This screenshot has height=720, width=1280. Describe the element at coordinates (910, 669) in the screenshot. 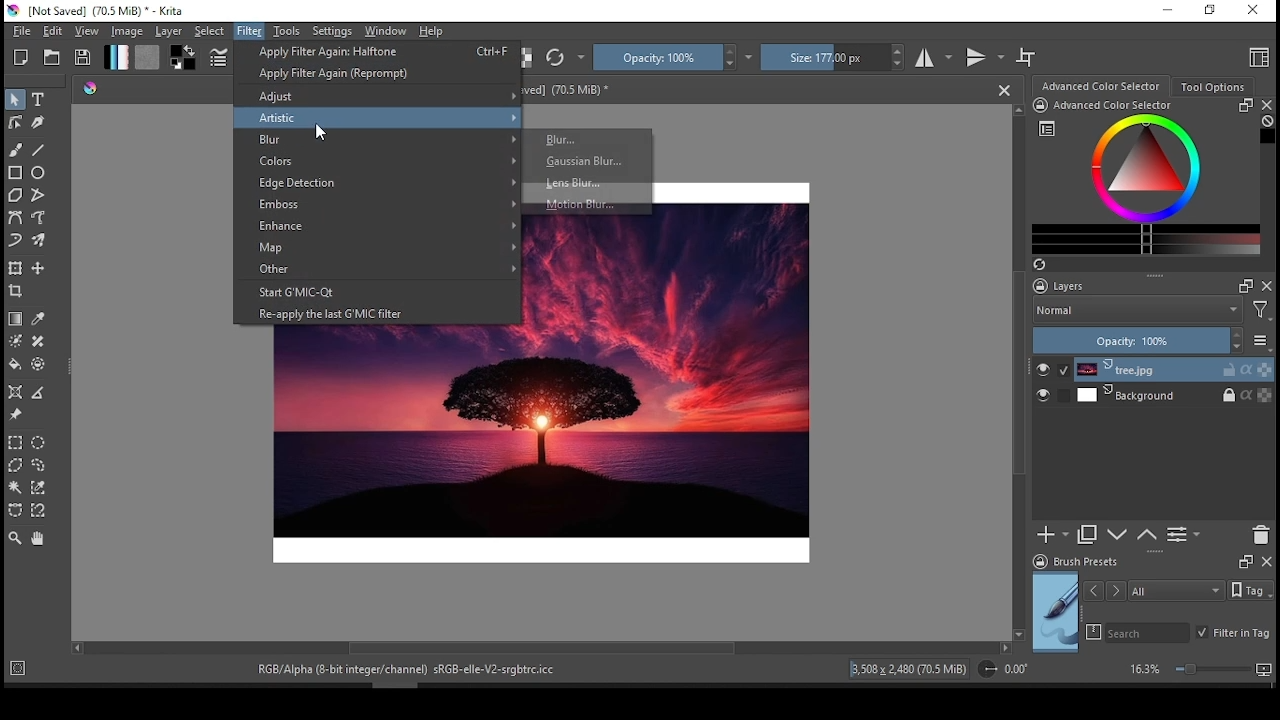

I see `image details` at that location.